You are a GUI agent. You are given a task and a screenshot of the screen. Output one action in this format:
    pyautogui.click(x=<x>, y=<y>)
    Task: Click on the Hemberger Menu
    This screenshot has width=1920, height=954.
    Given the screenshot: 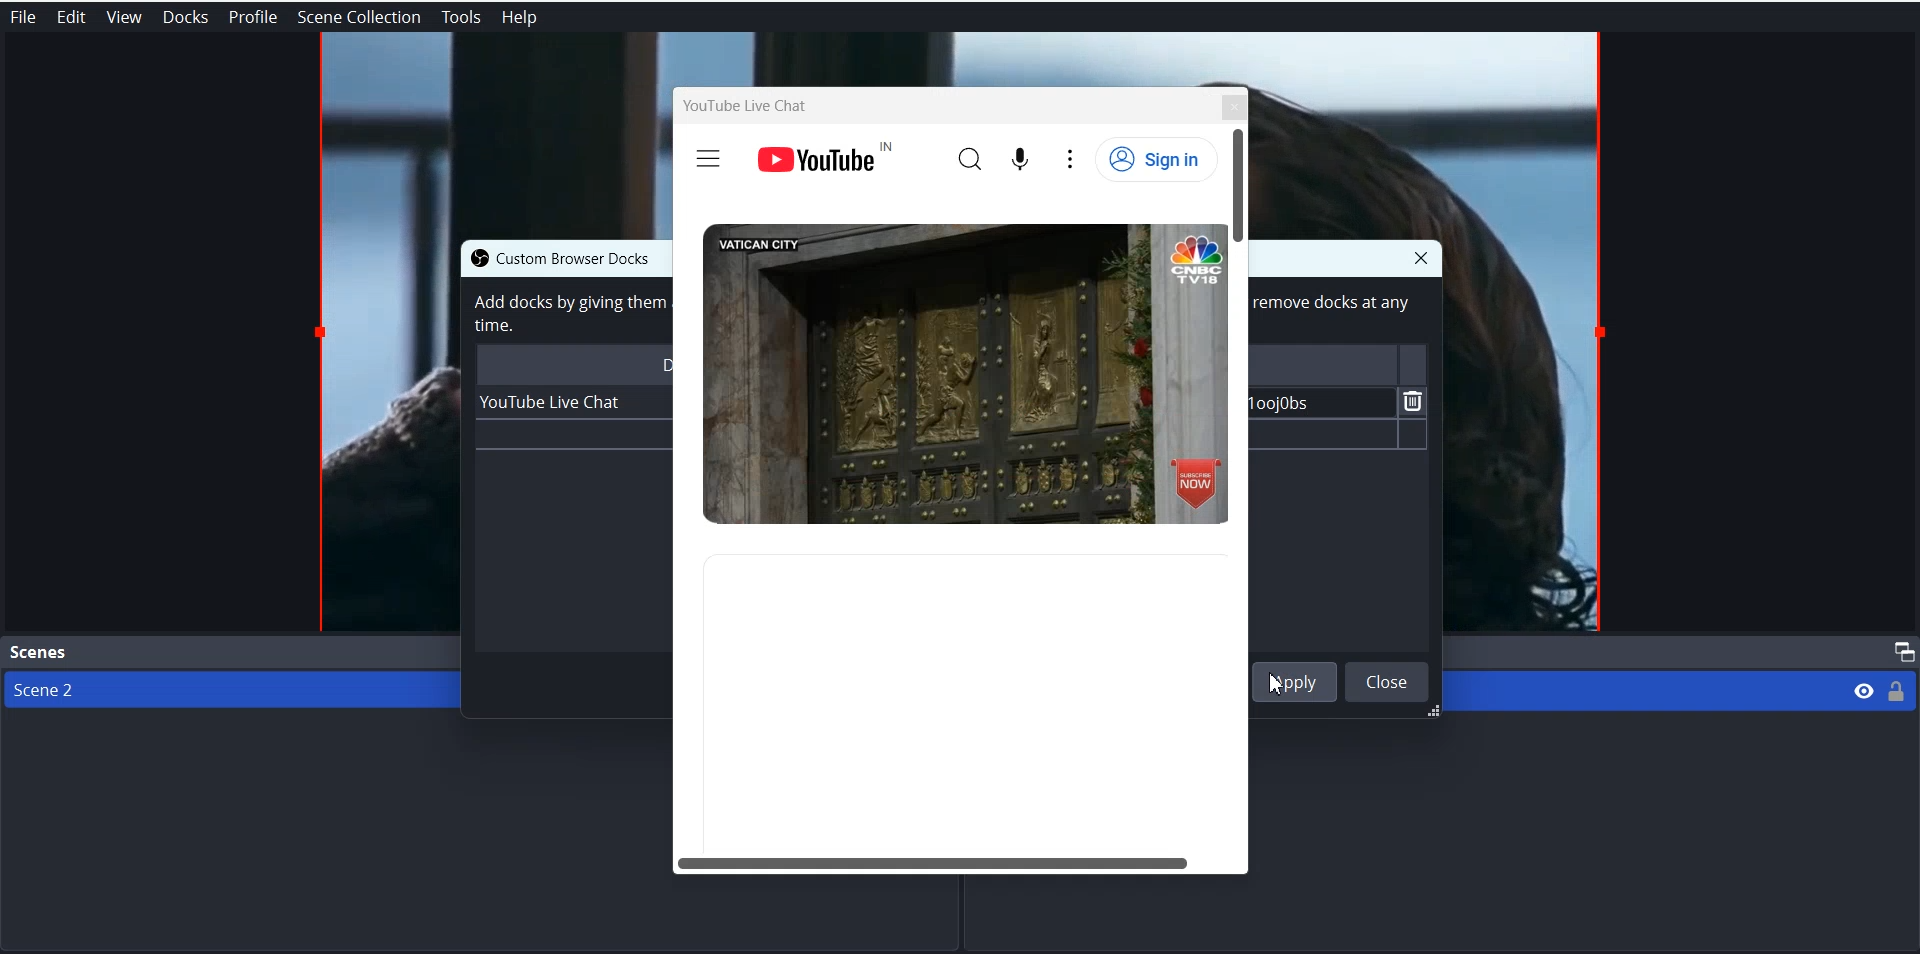 What is the action you would take?
    pyautogui.click(x=708, y=160)
    